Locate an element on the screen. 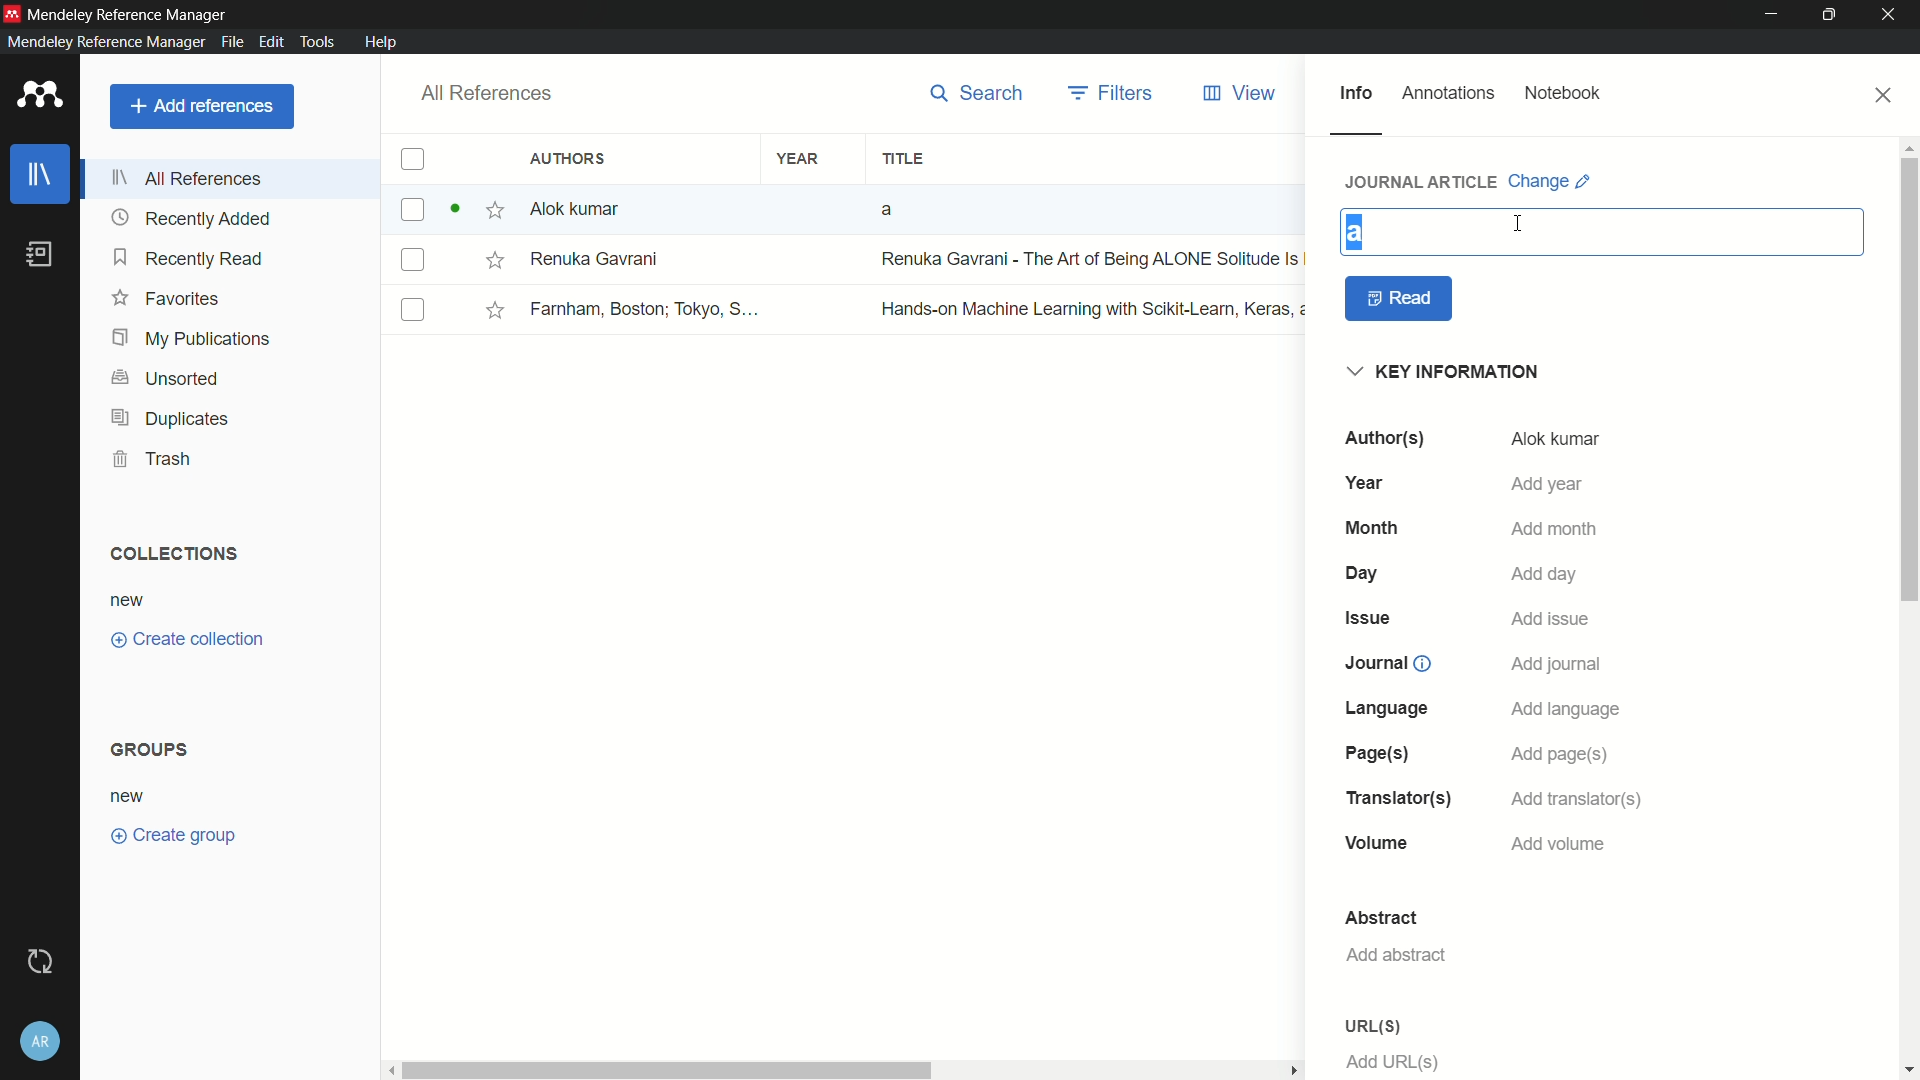 Image resolution: width=1920 pixels, height=1080 pixels. year is located at coordinates (1369, 482).